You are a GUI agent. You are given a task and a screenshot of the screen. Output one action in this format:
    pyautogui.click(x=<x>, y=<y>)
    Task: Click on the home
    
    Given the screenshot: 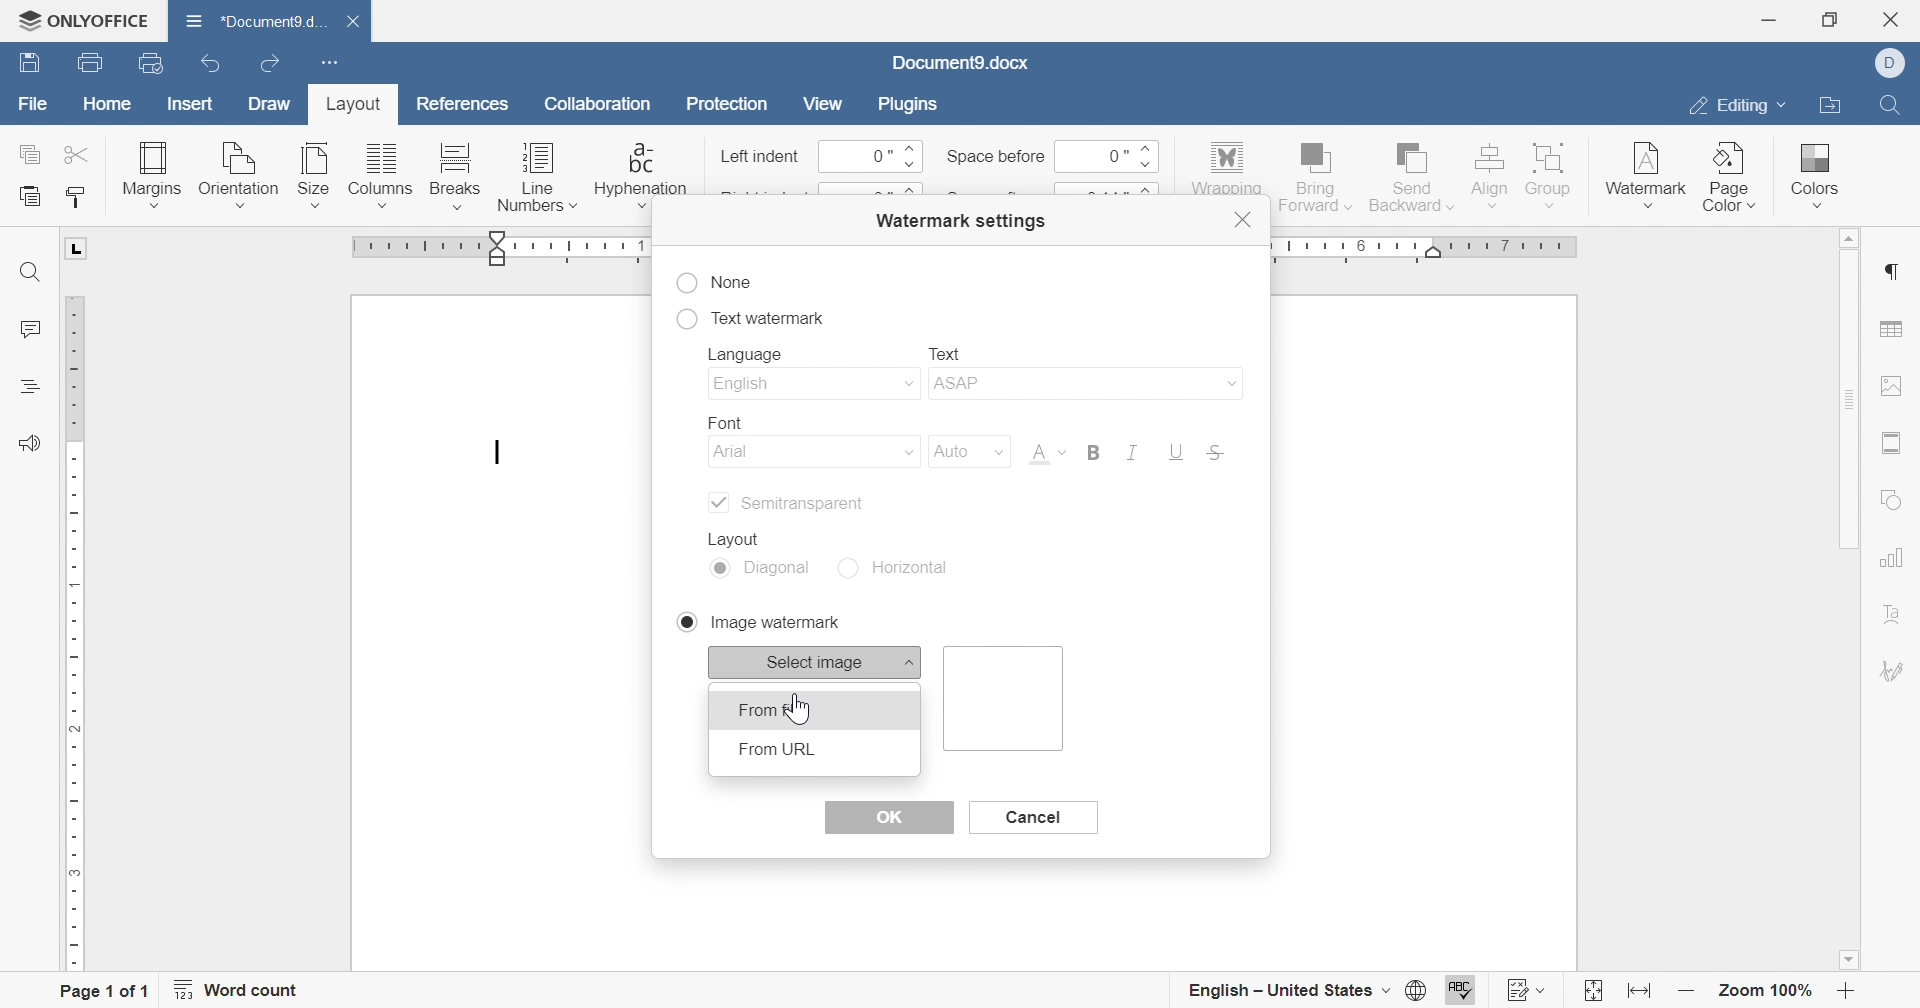 What is the action you would take?
    pyautogui.click(x=108, y=107)
    